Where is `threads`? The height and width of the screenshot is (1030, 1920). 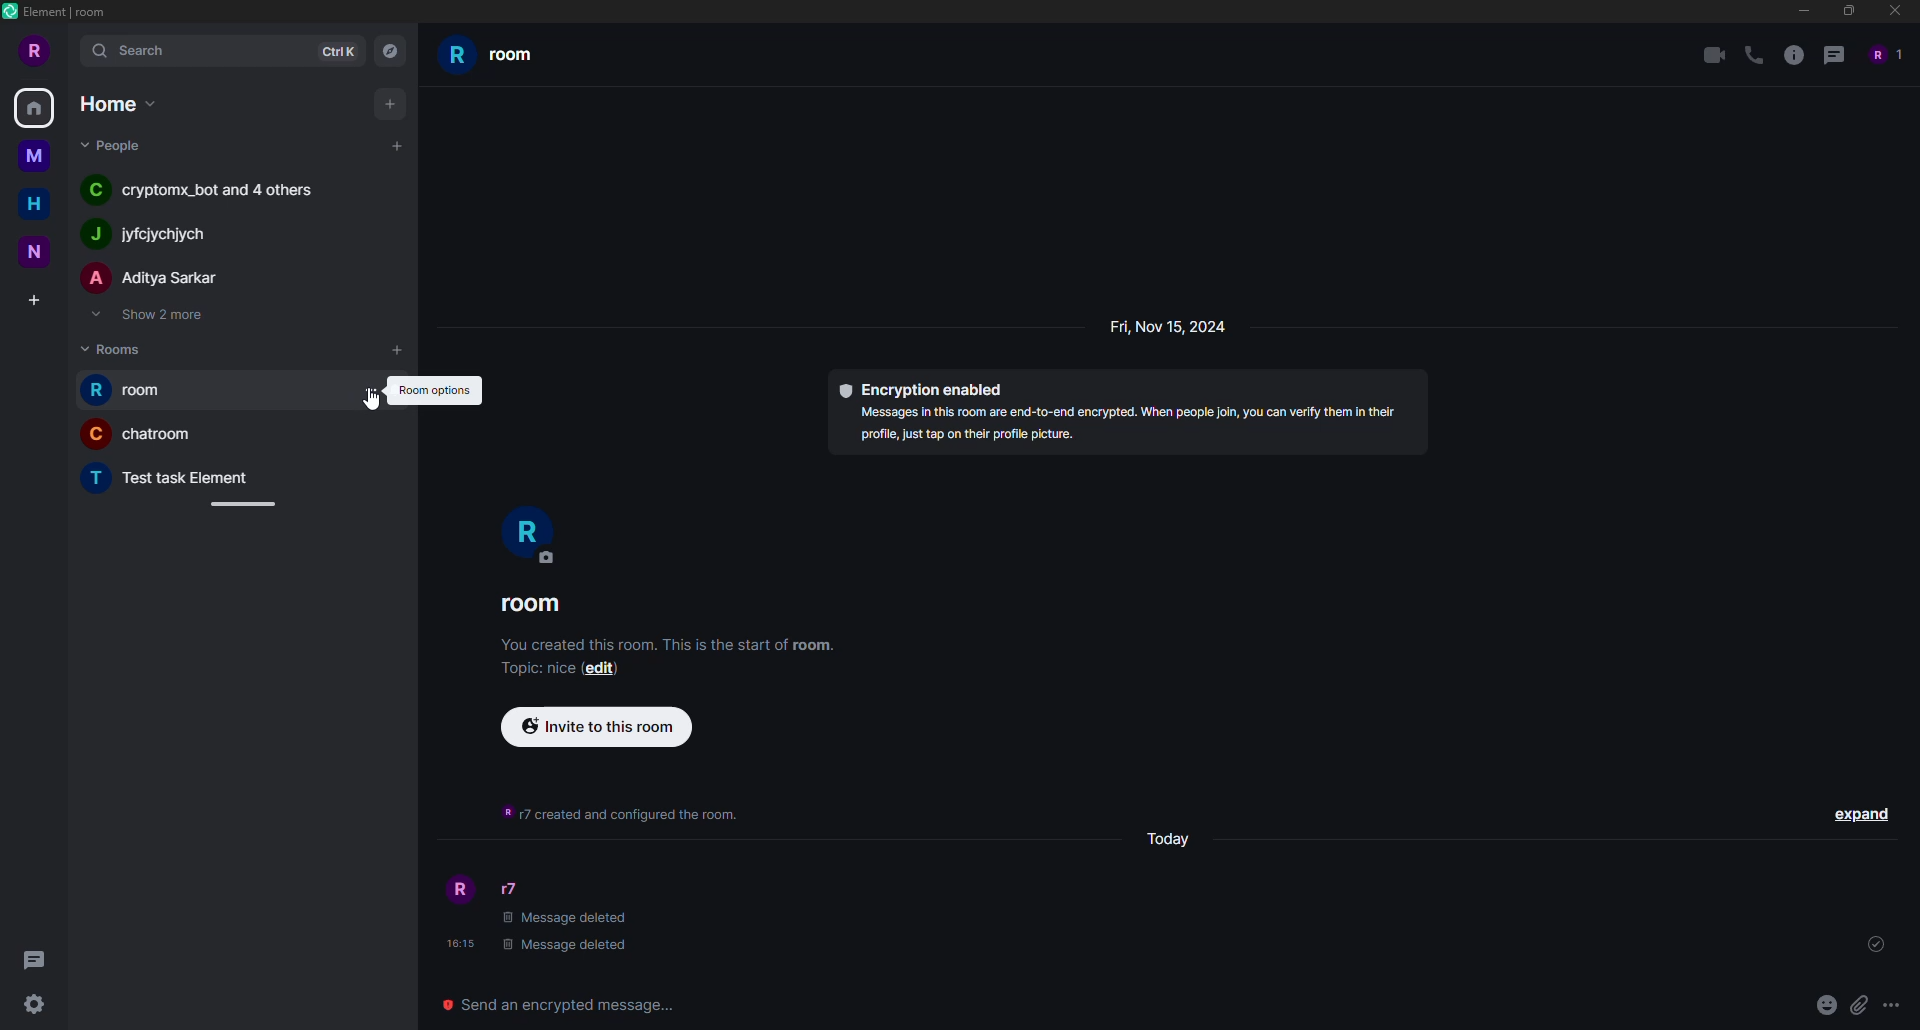 threads is located at coordinates (40, 959).